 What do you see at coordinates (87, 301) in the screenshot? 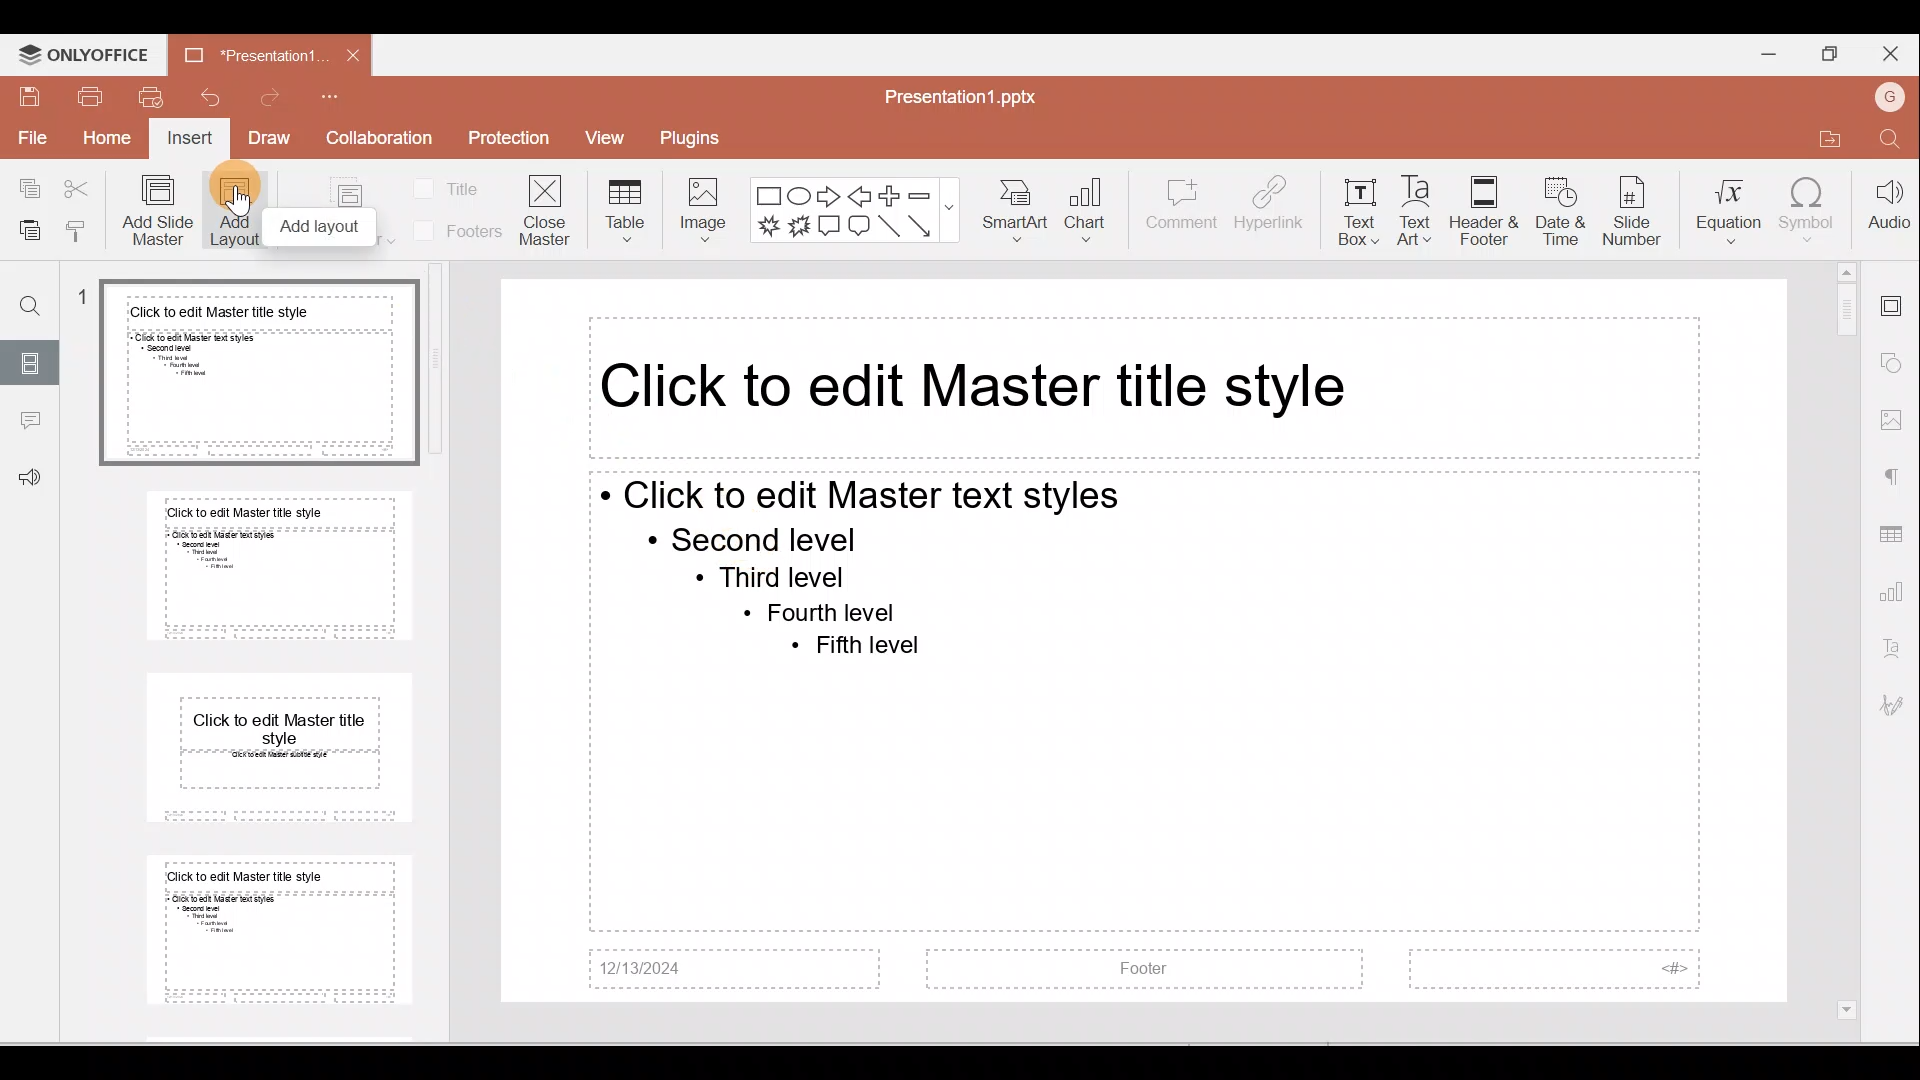
I see `1` at bounding box center [87, 301].